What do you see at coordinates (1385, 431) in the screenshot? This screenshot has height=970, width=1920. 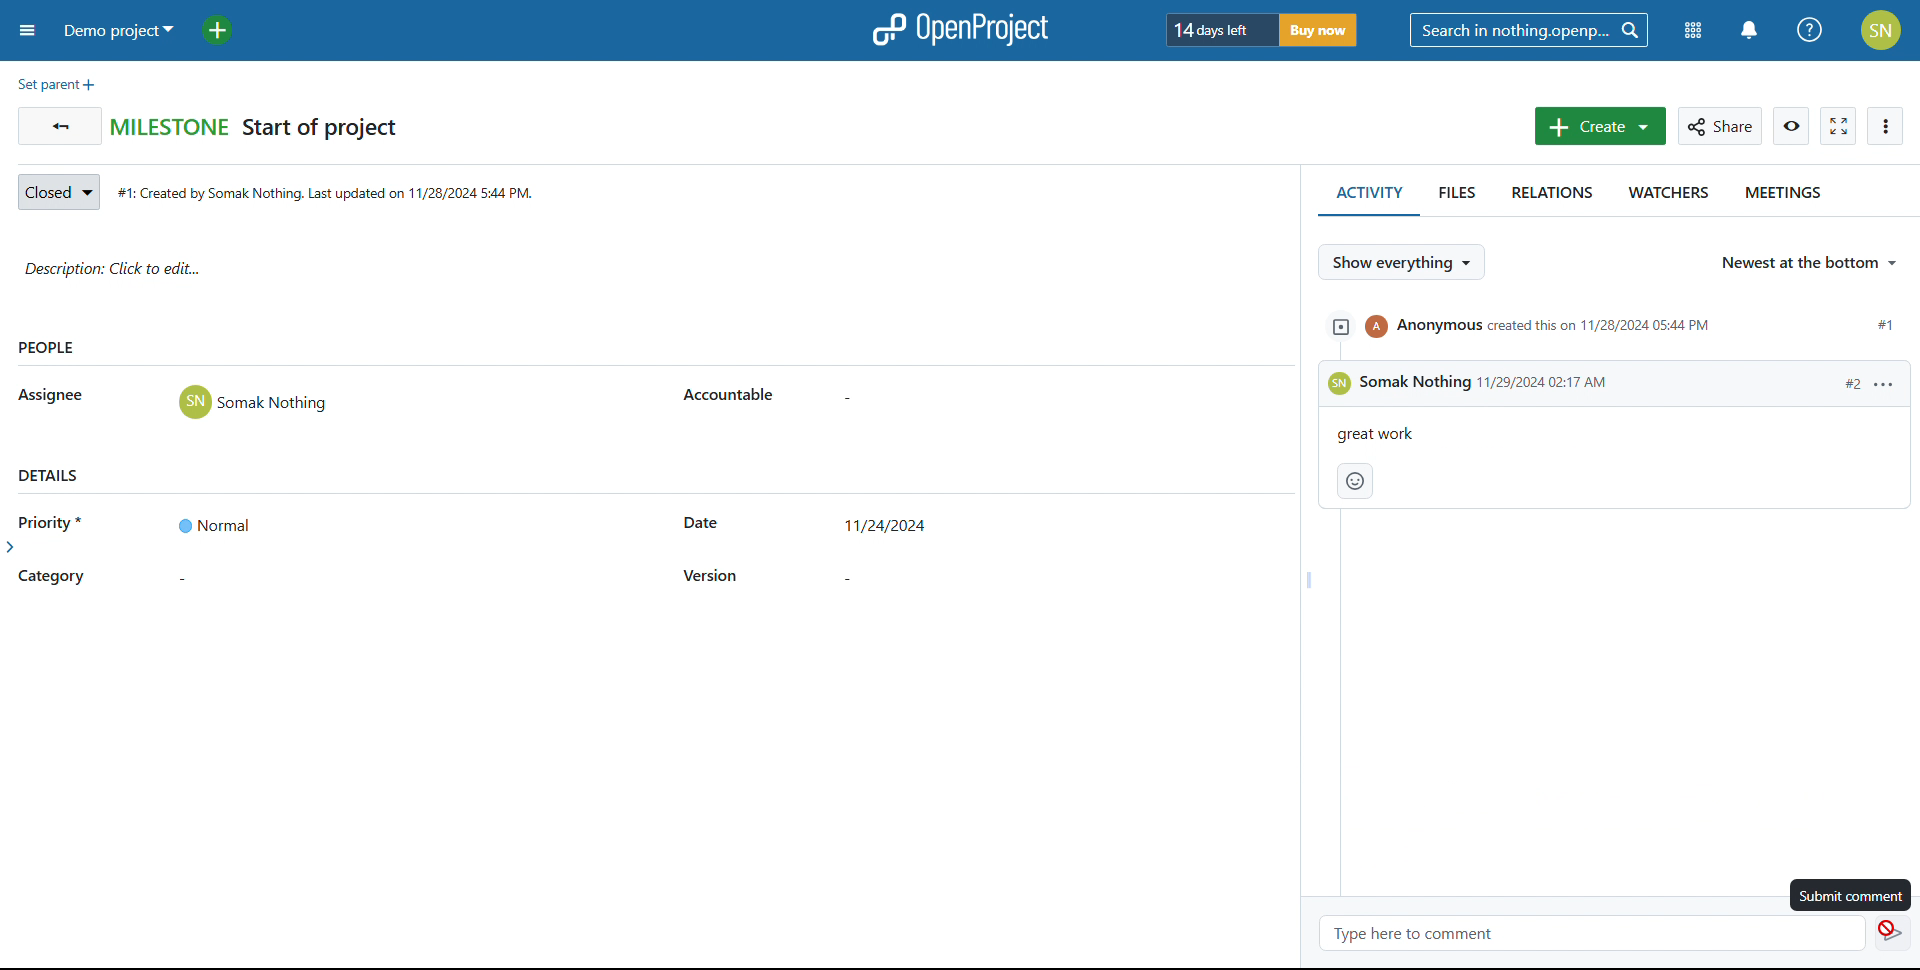 I see `great work` at bounding box center [1385, 431].